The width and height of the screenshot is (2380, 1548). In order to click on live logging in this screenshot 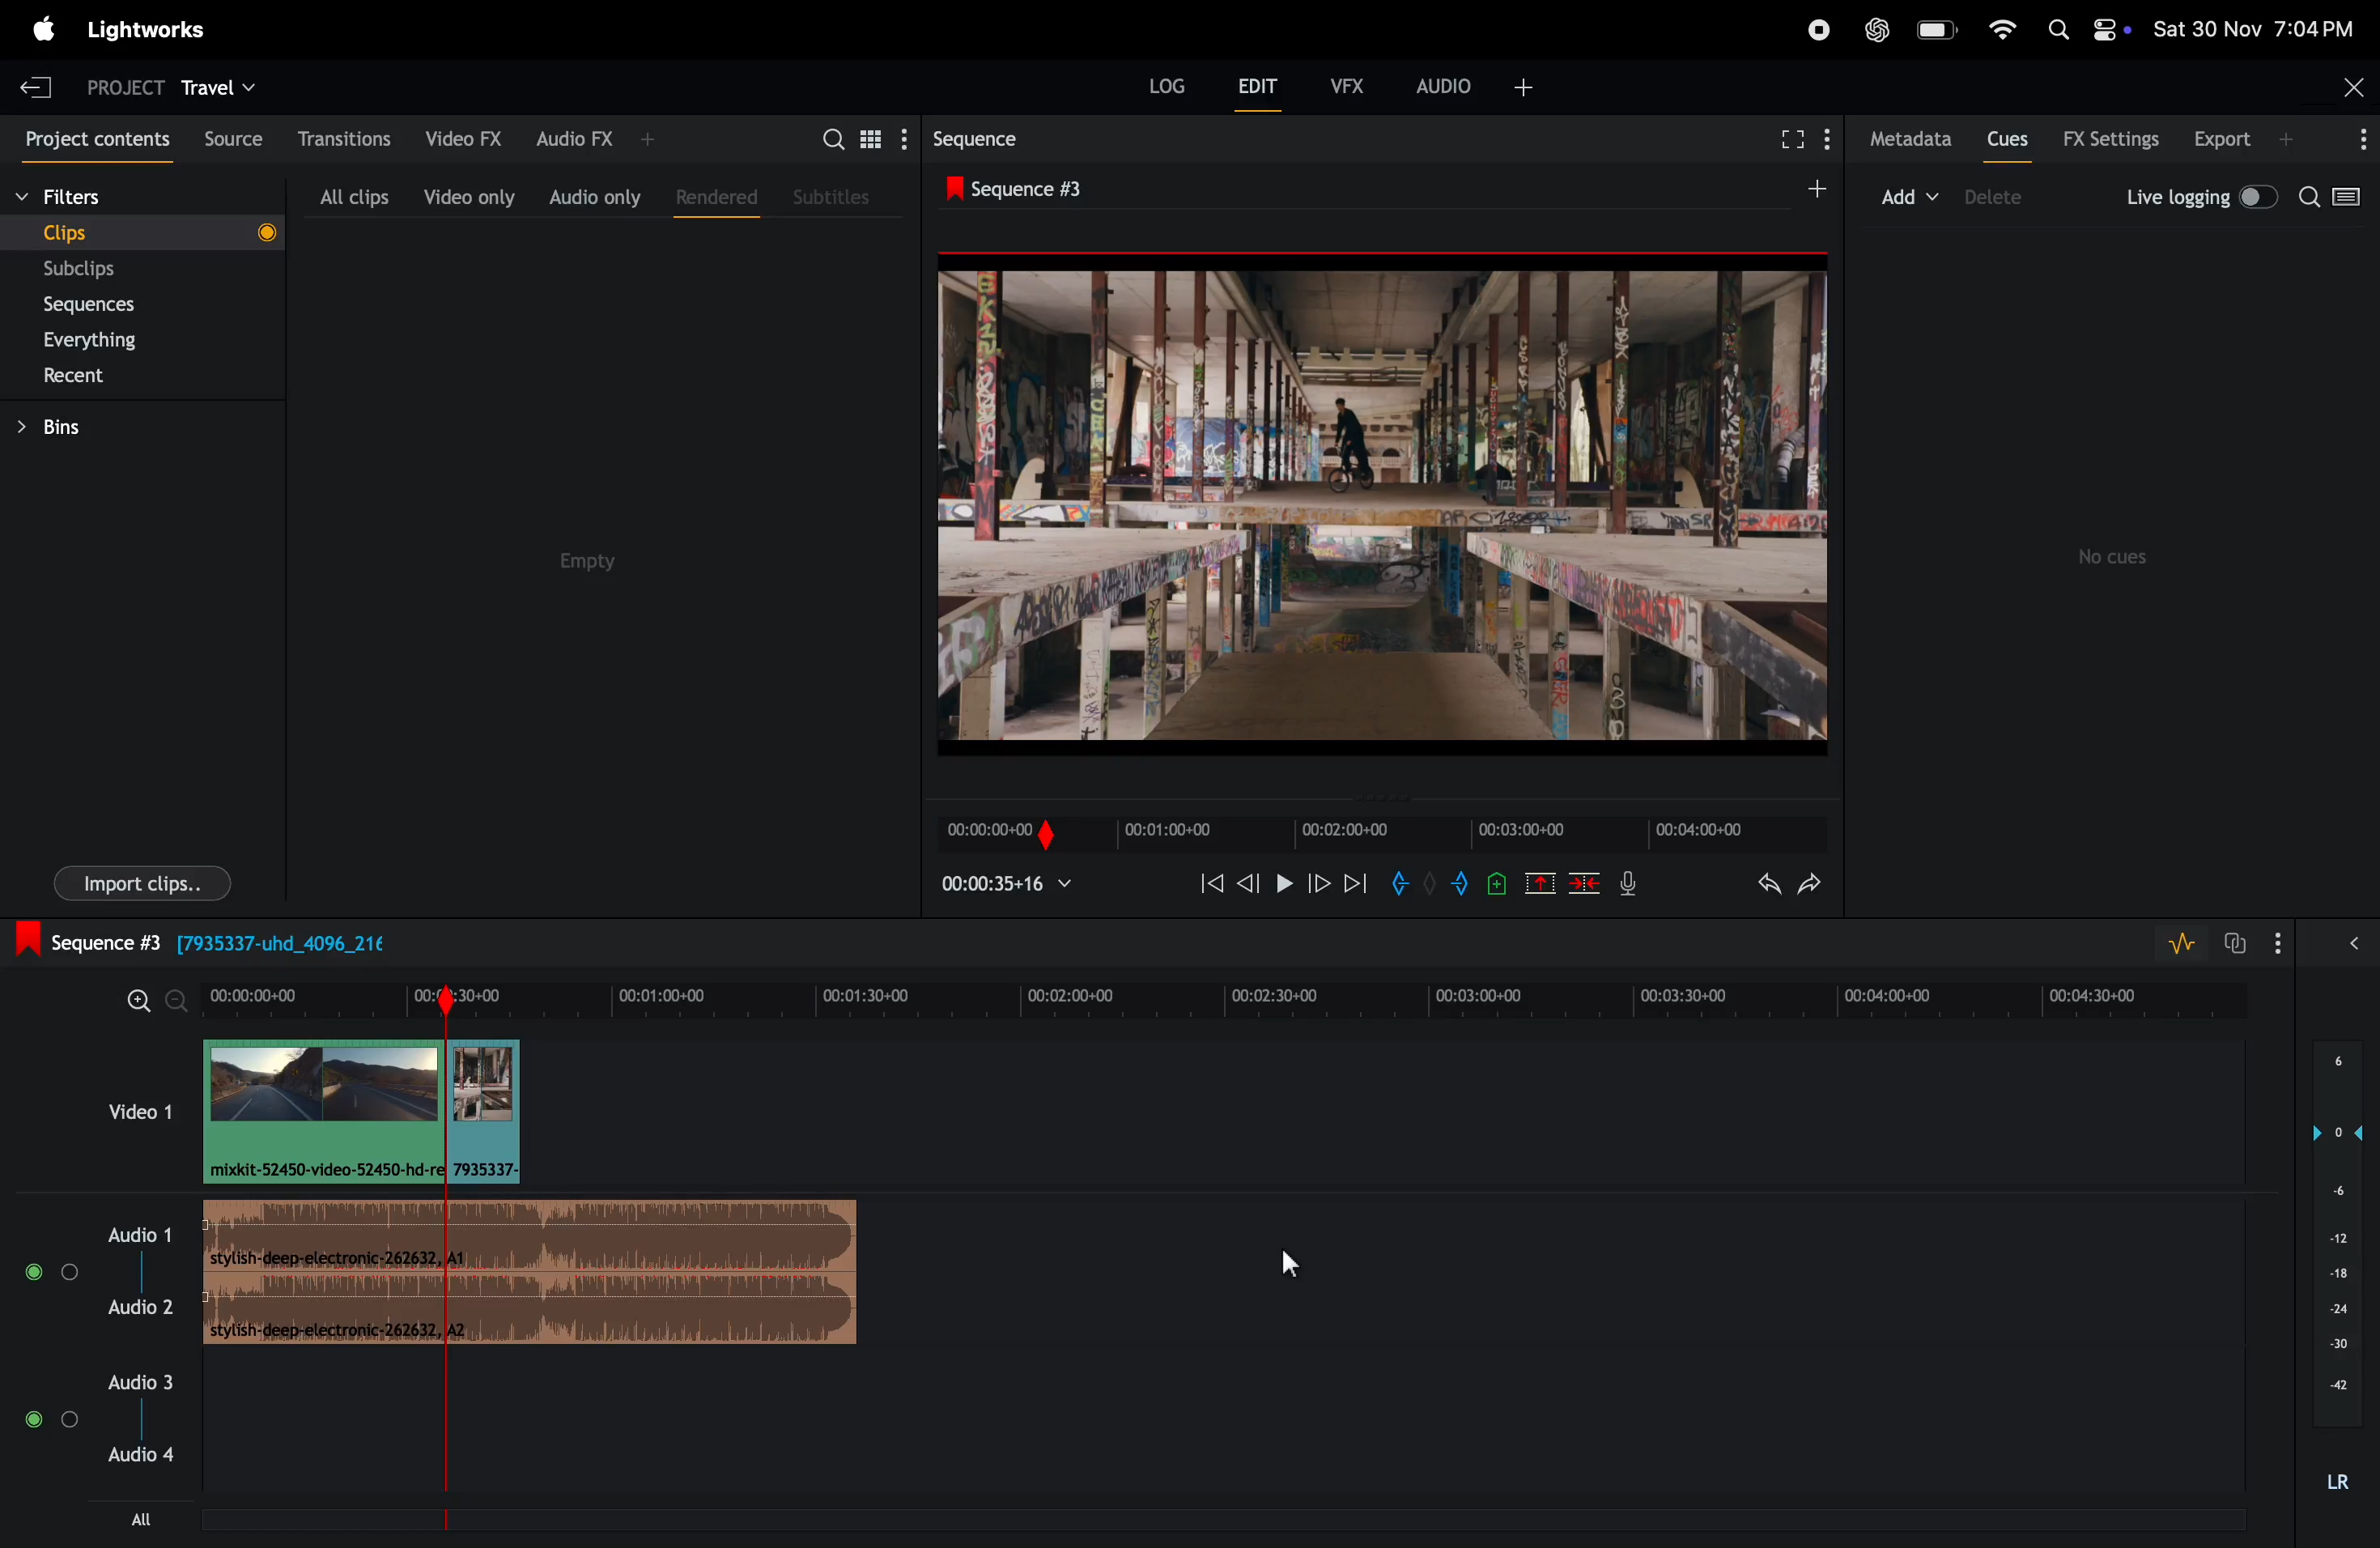, I will do `click(2198, 198)`.